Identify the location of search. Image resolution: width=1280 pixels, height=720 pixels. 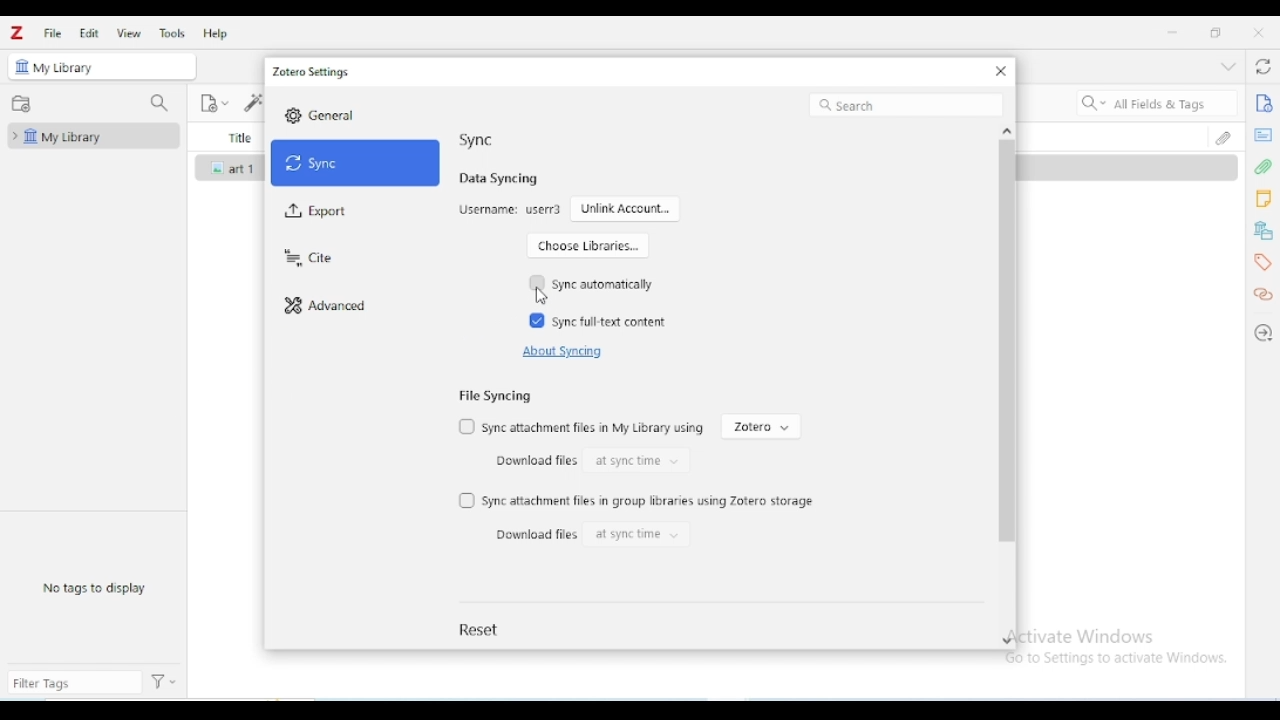
(906, 105).